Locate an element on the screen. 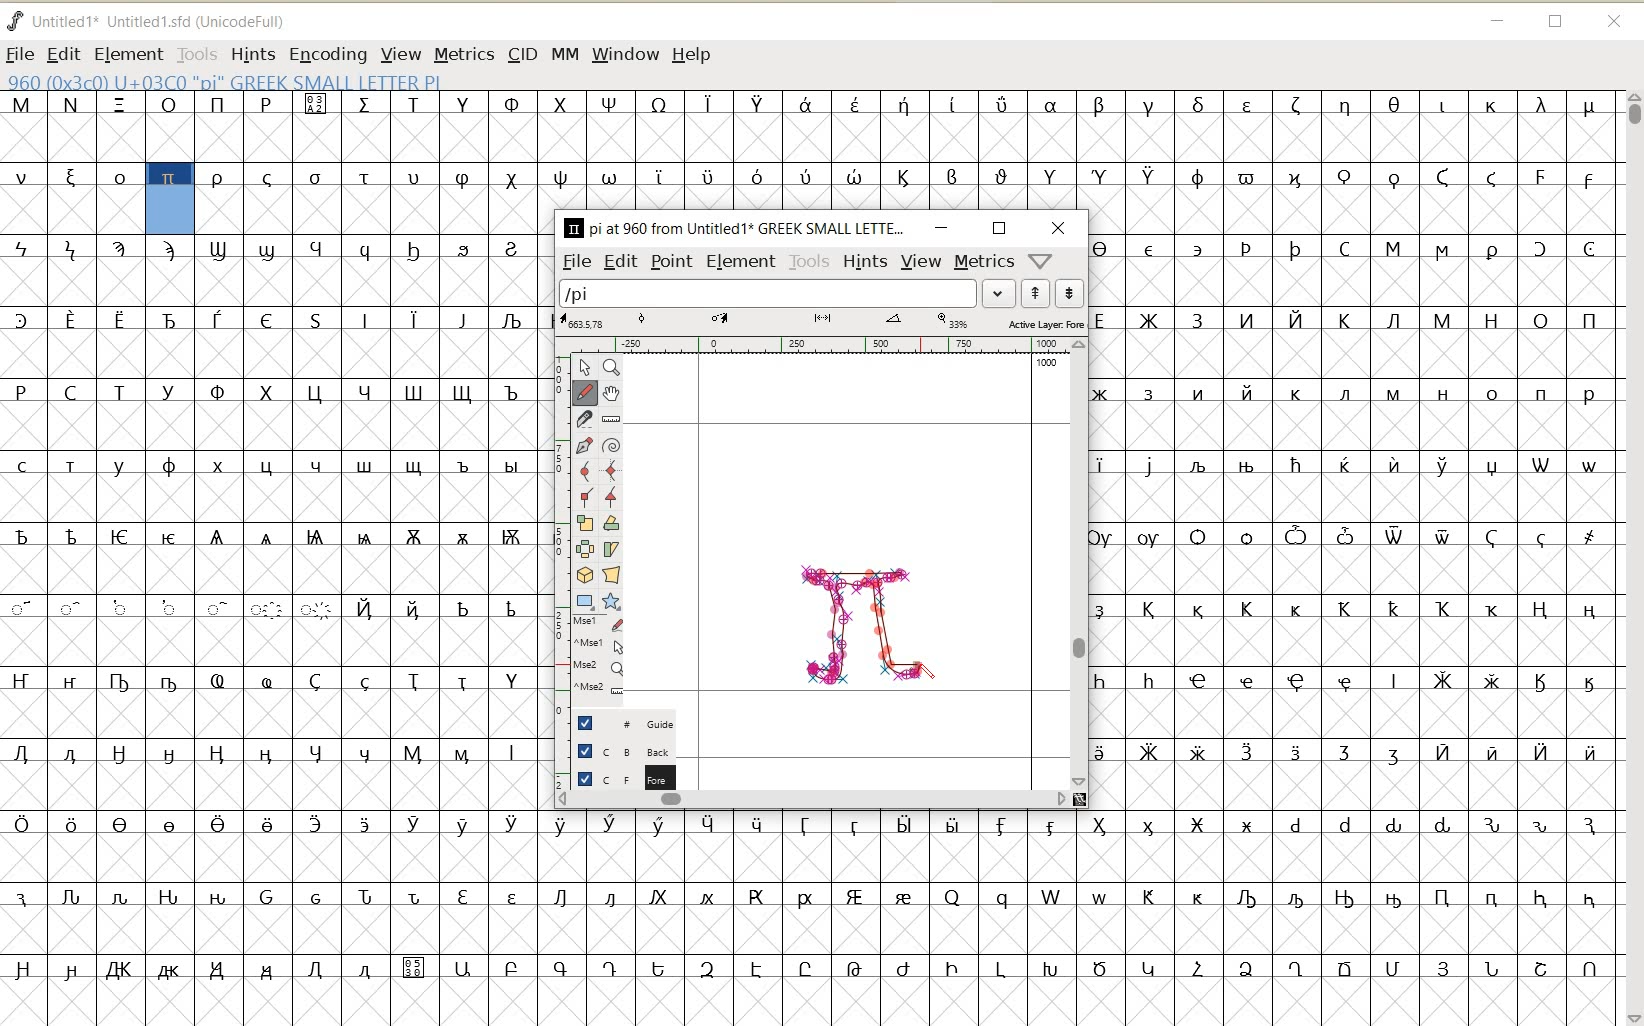 This screenshot has height=1026, width=1644. RESTORE is located at coordinates (1556, 23).